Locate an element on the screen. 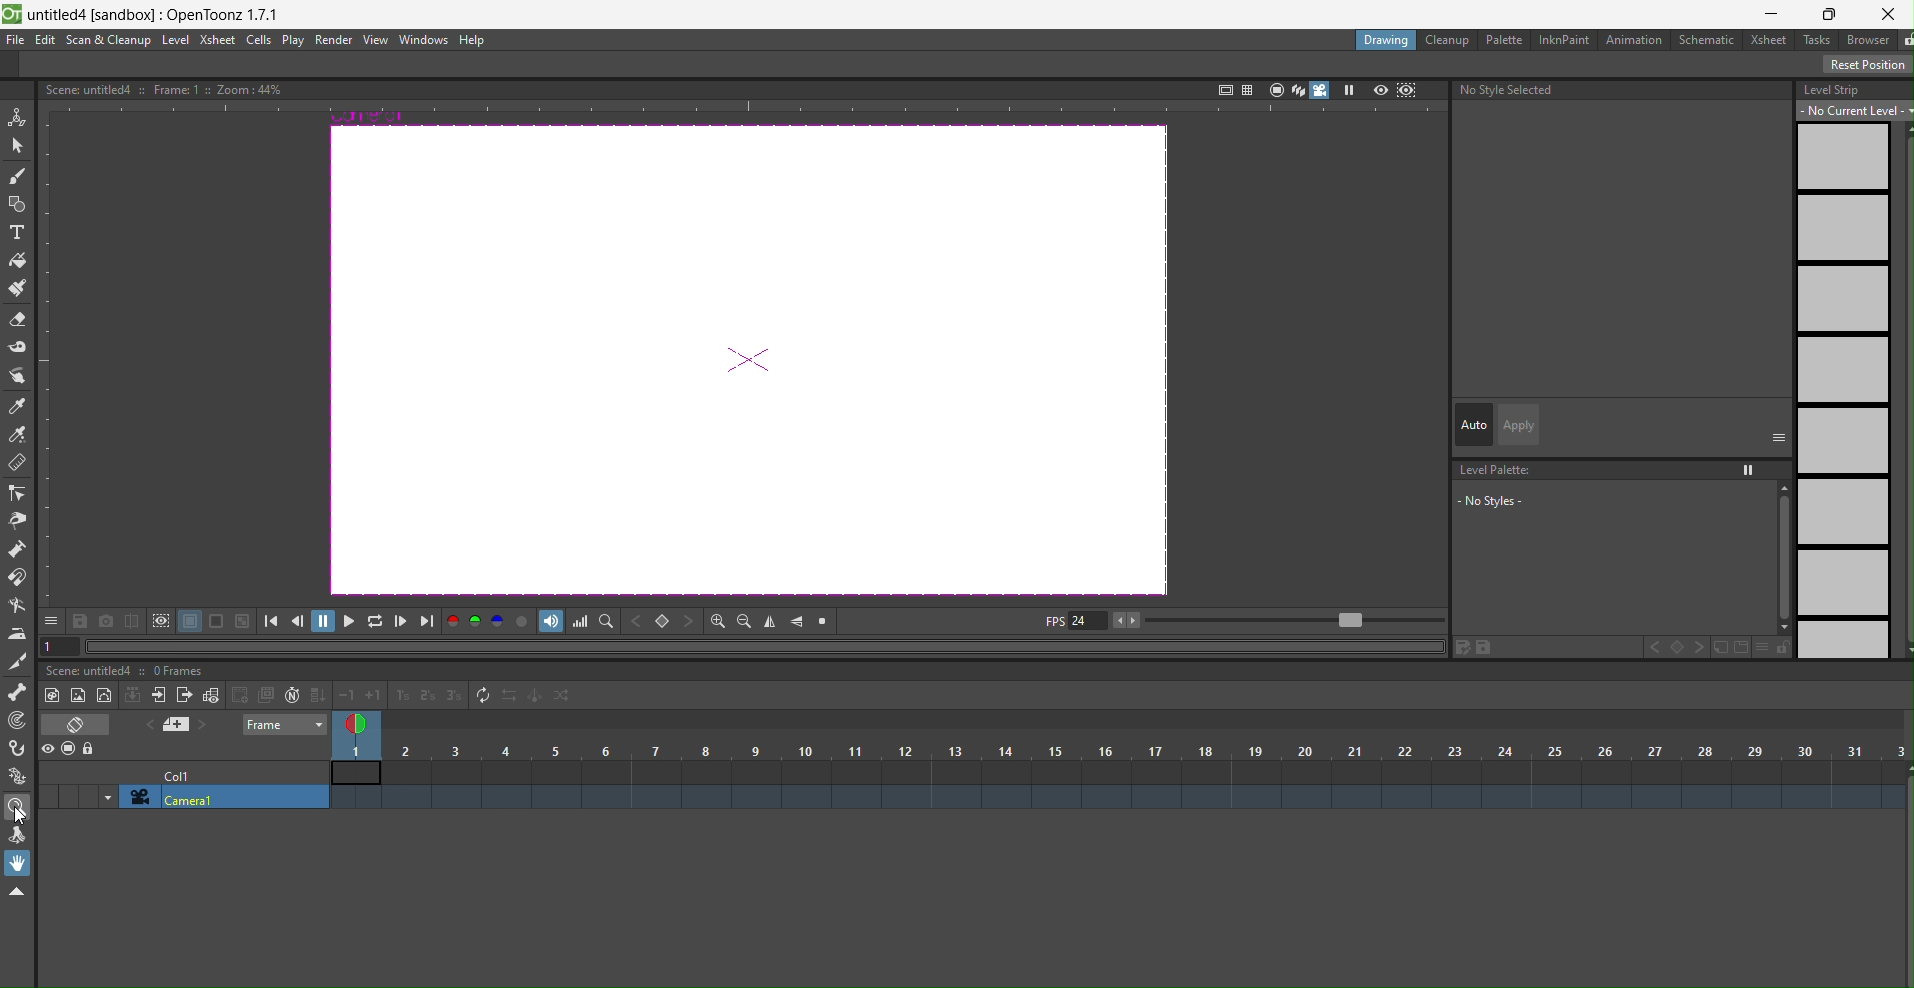 The image size is (1914, 988).  is located at coordinates (316, 696).